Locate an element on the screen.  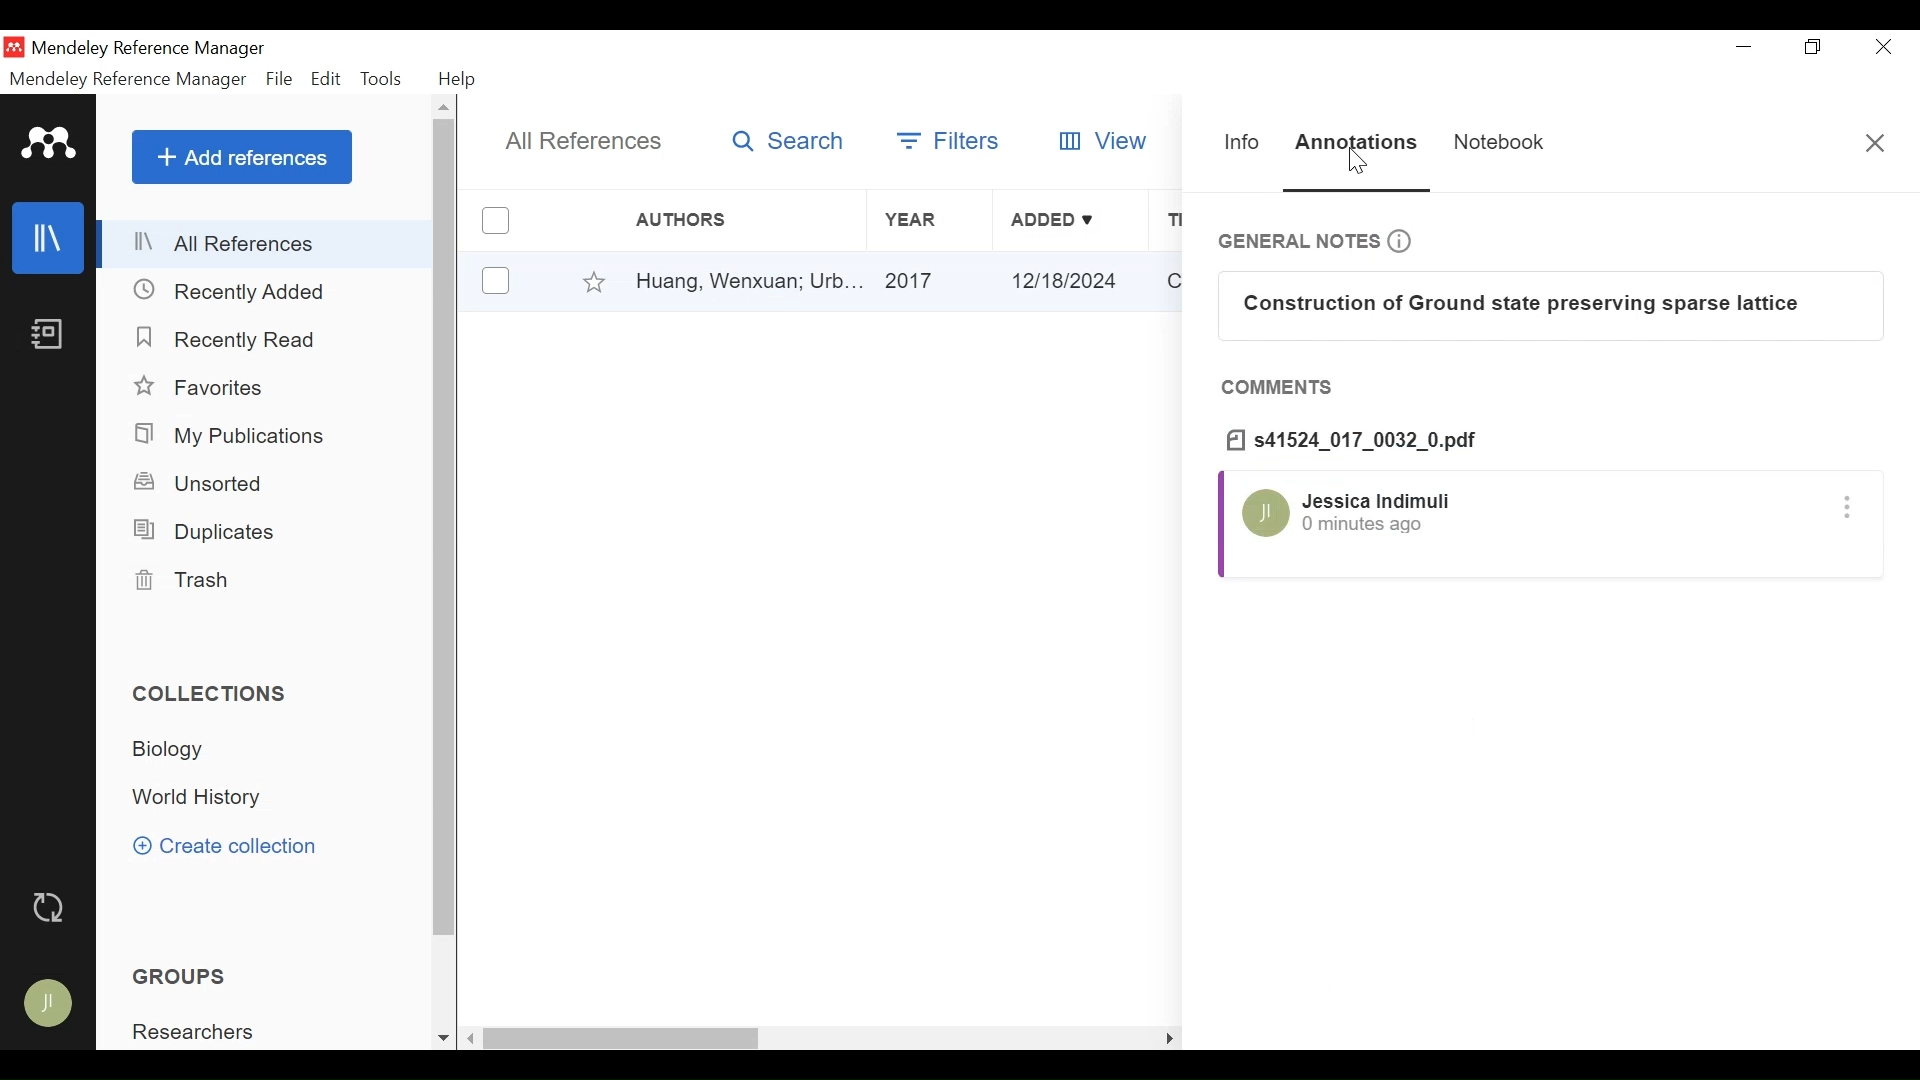
Collections is located at coordinates (213, 692).